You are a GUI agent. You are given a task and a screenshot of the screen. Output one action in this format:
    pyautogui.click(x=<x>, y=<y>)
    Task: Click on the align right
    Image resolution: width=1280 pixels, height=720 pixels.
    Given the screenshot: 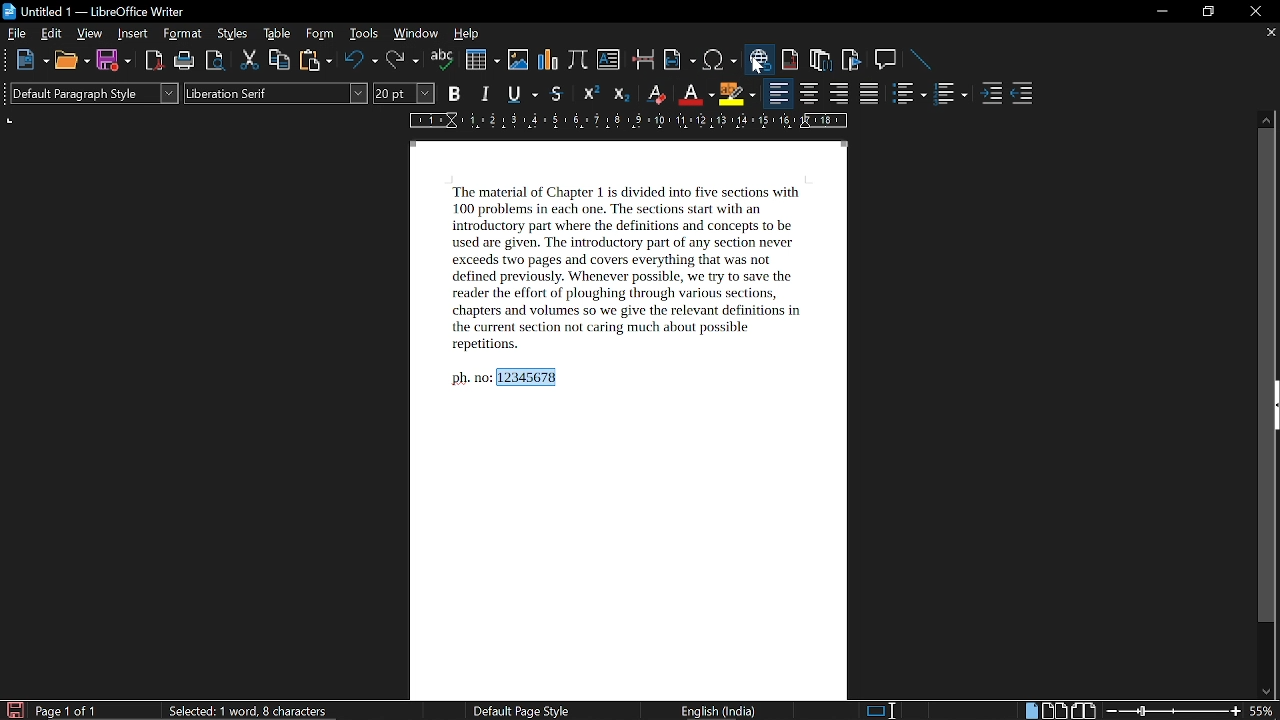 What is the action you would take?
    pyautogui.click(x=838, y=95)
    